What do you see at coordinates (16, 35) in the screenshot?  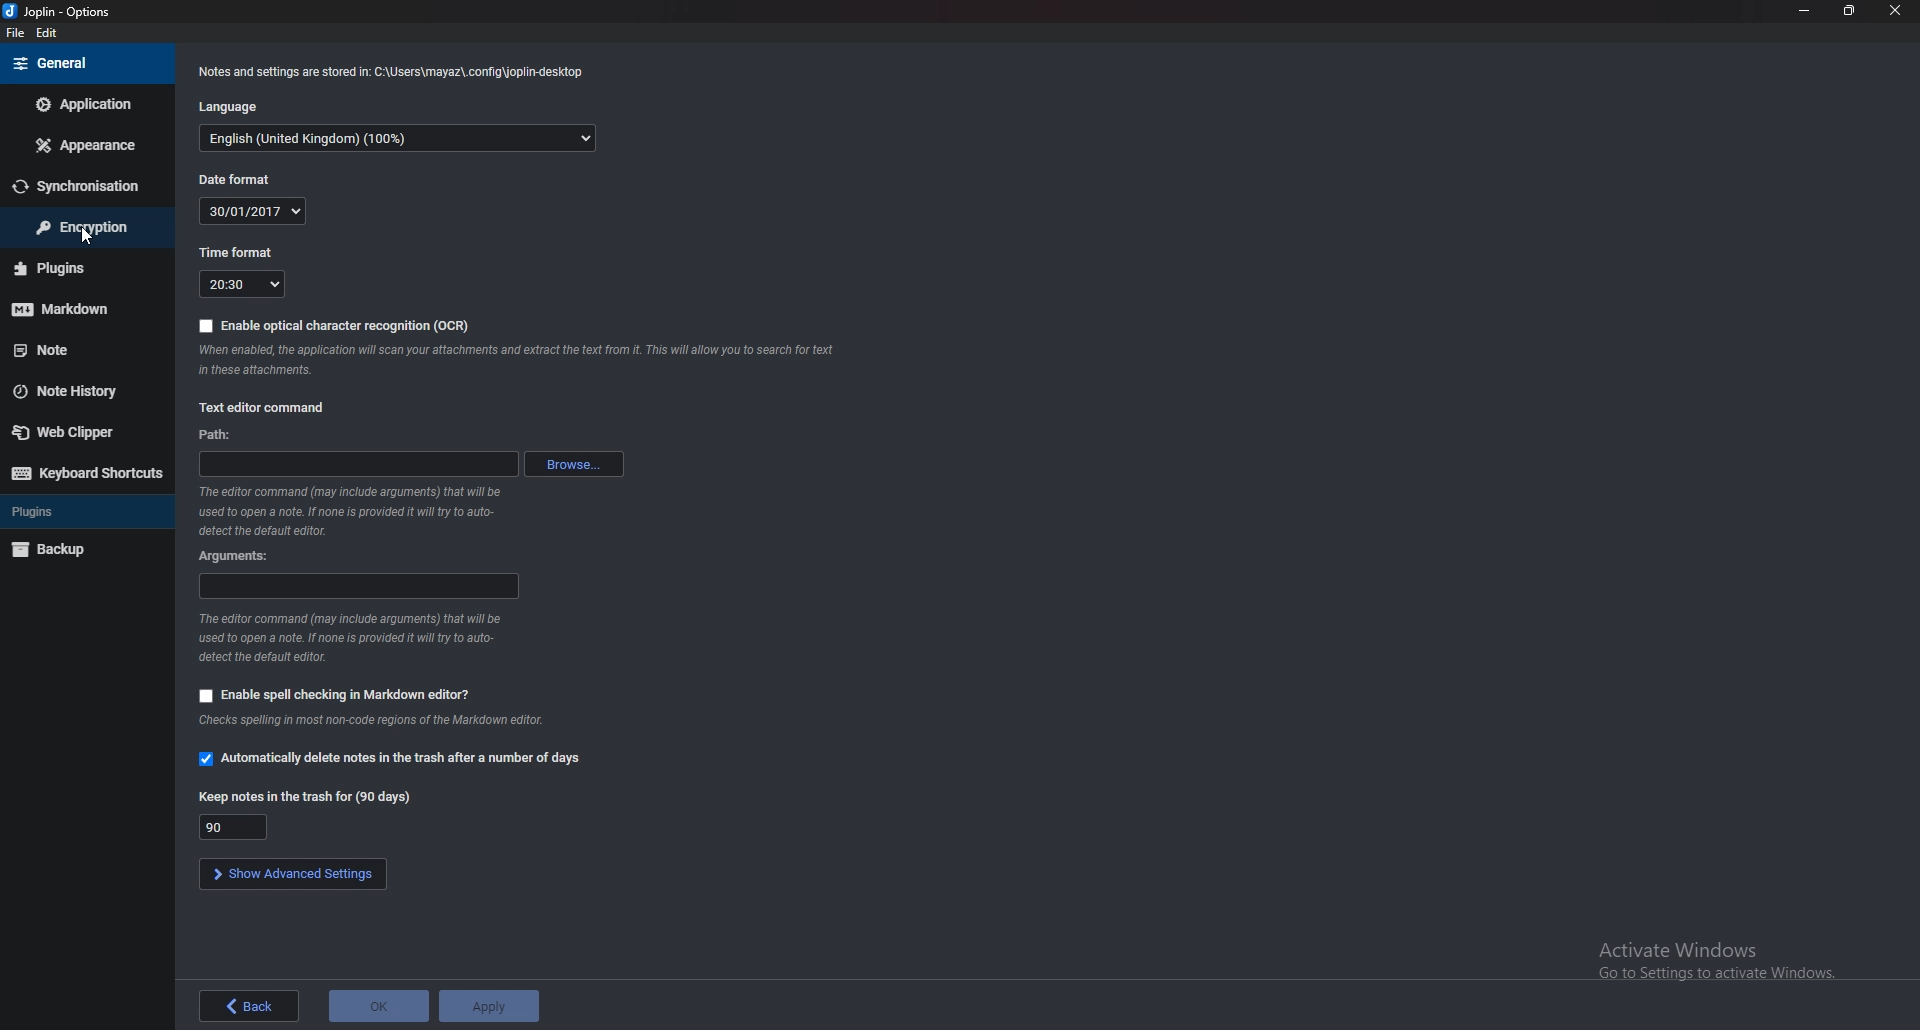 I see `file` at bounding box center [16, 35].